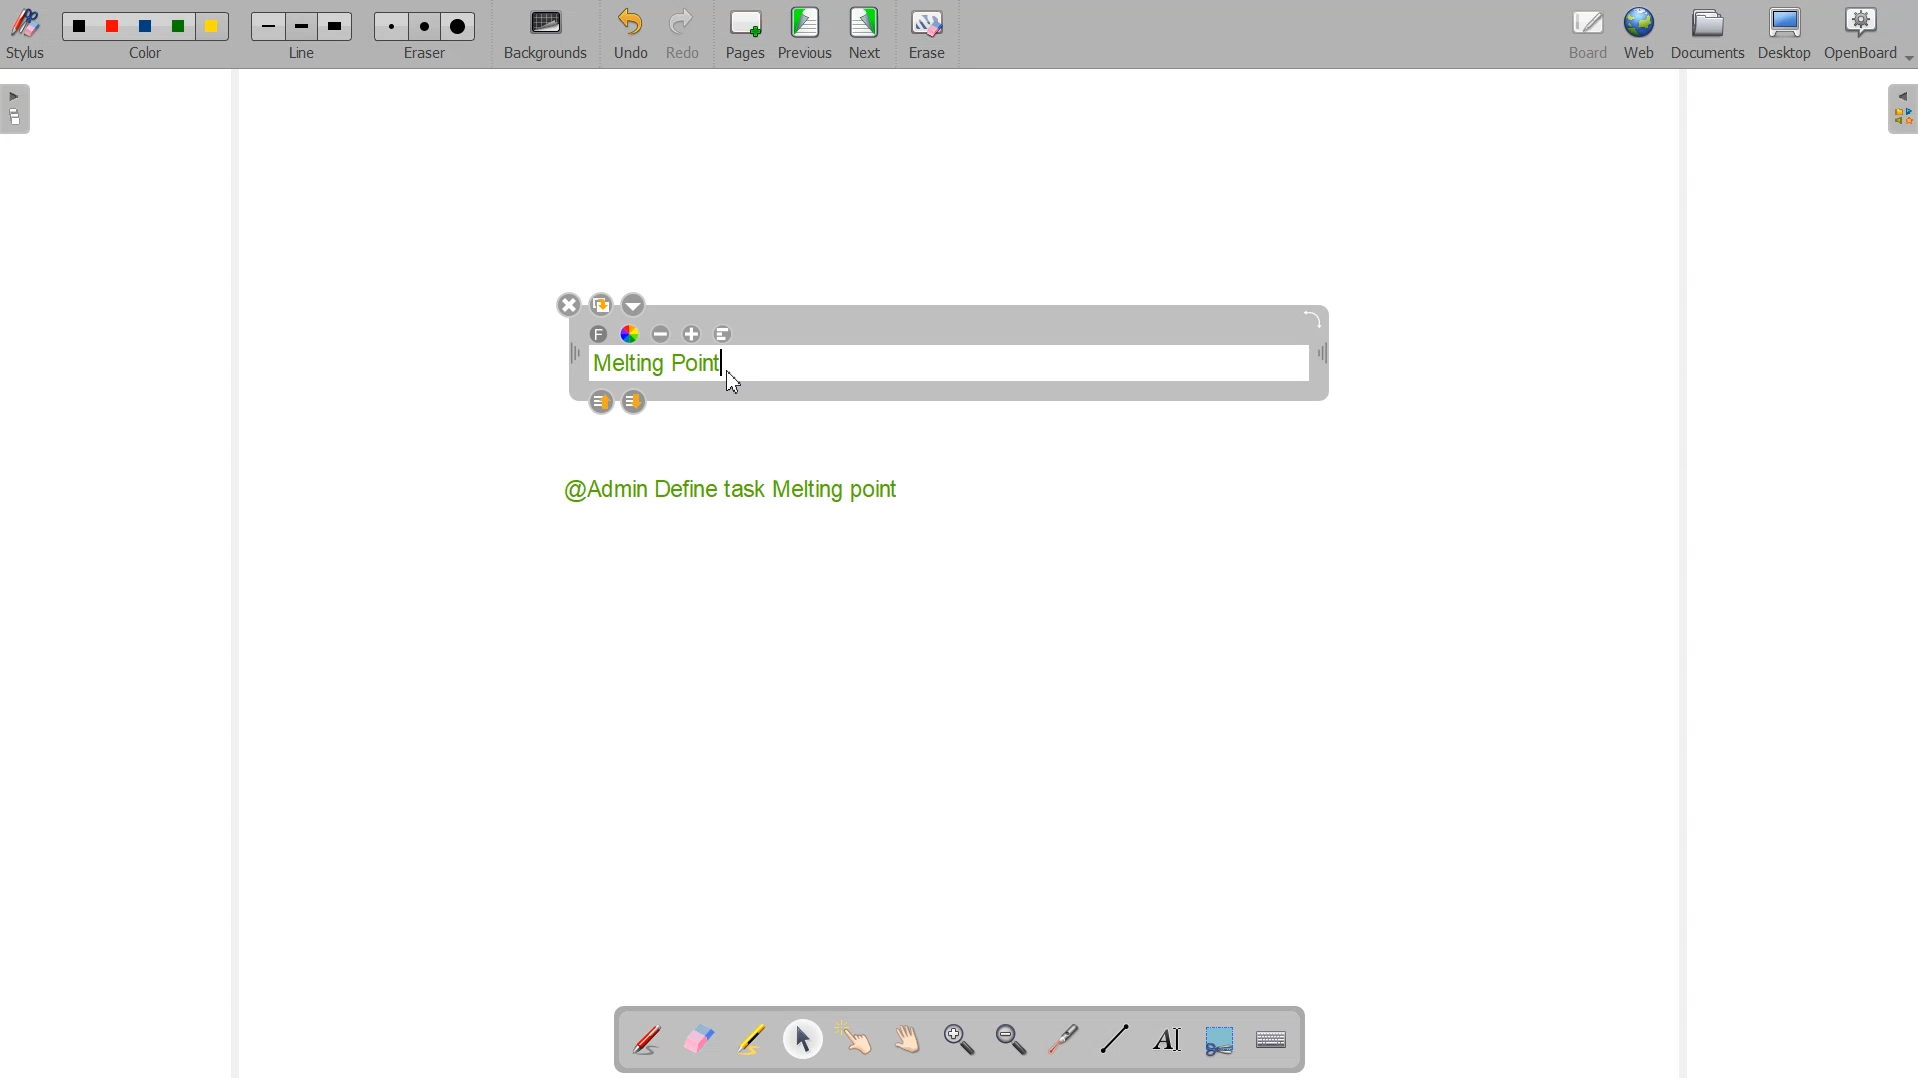  What do you see at coordinates (924, 35) in the screenshot?
I see `Eraser` at bounding box center [924, 35].